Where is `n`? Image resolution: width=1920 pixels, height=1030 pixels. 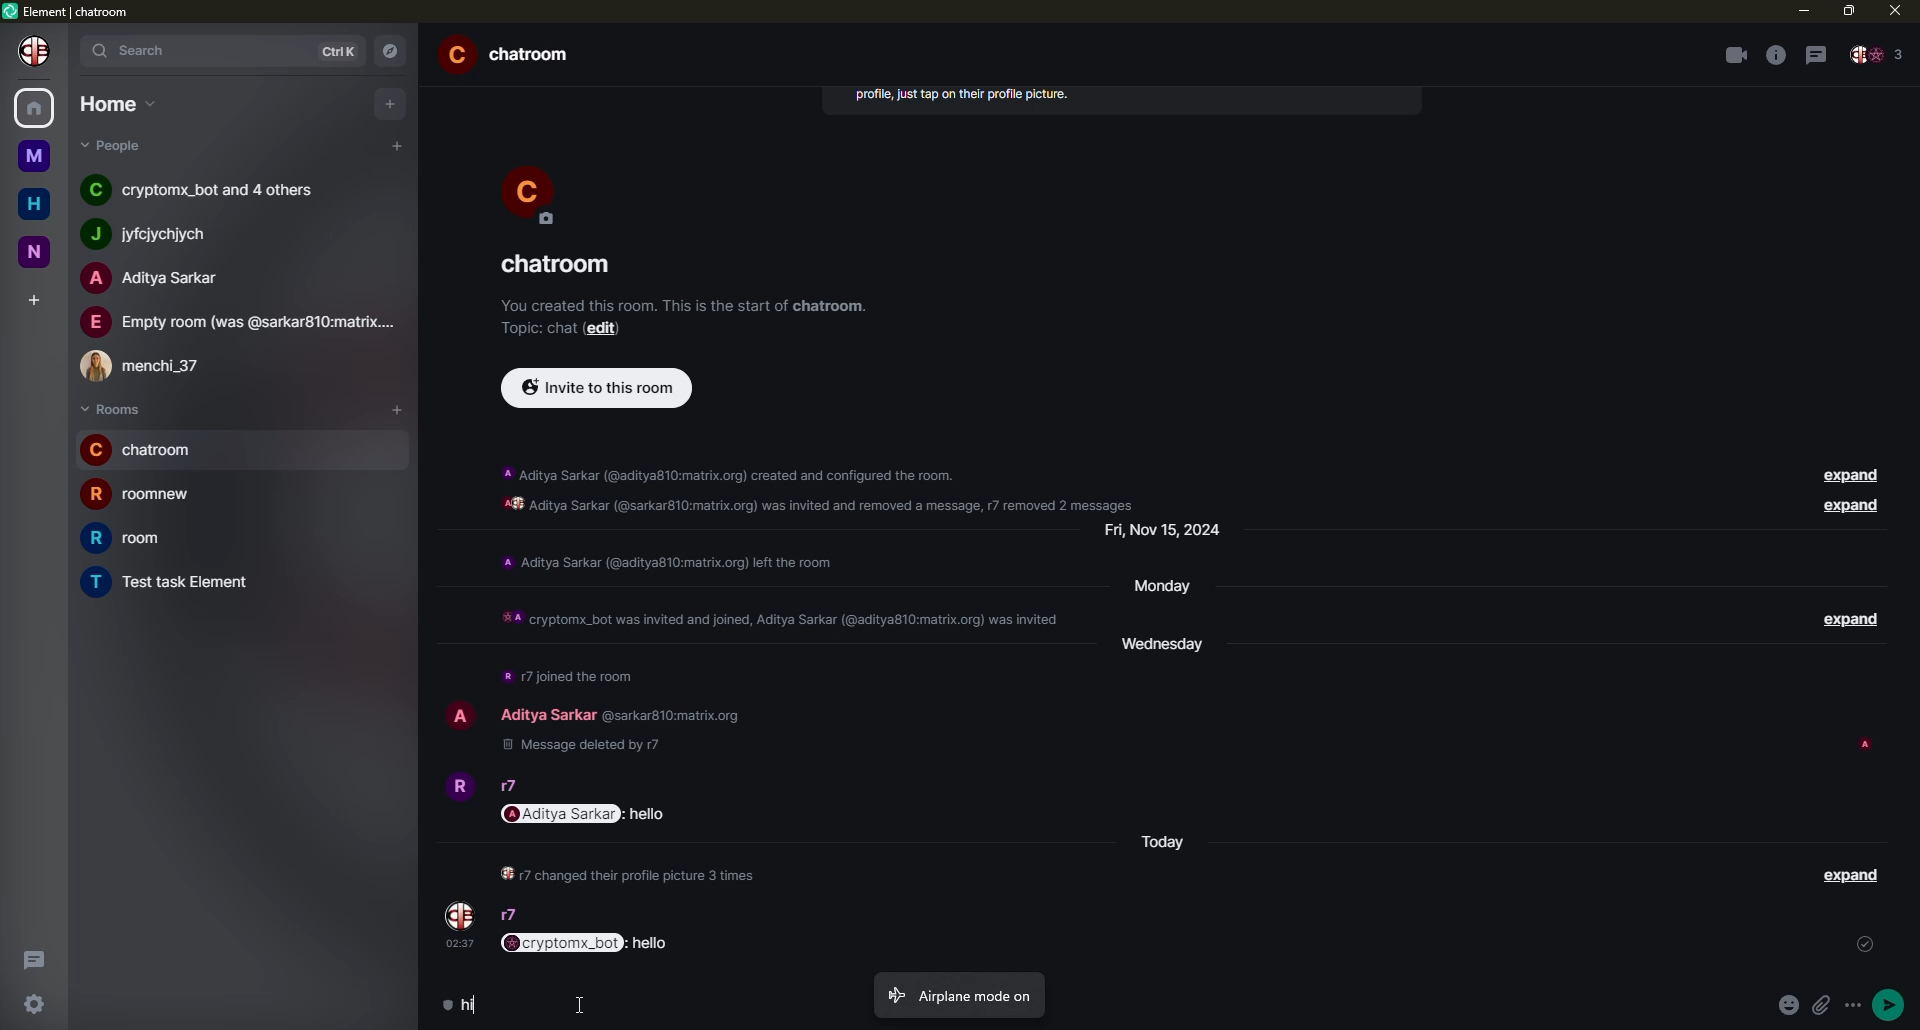 n is located at coordinates (36, 252).